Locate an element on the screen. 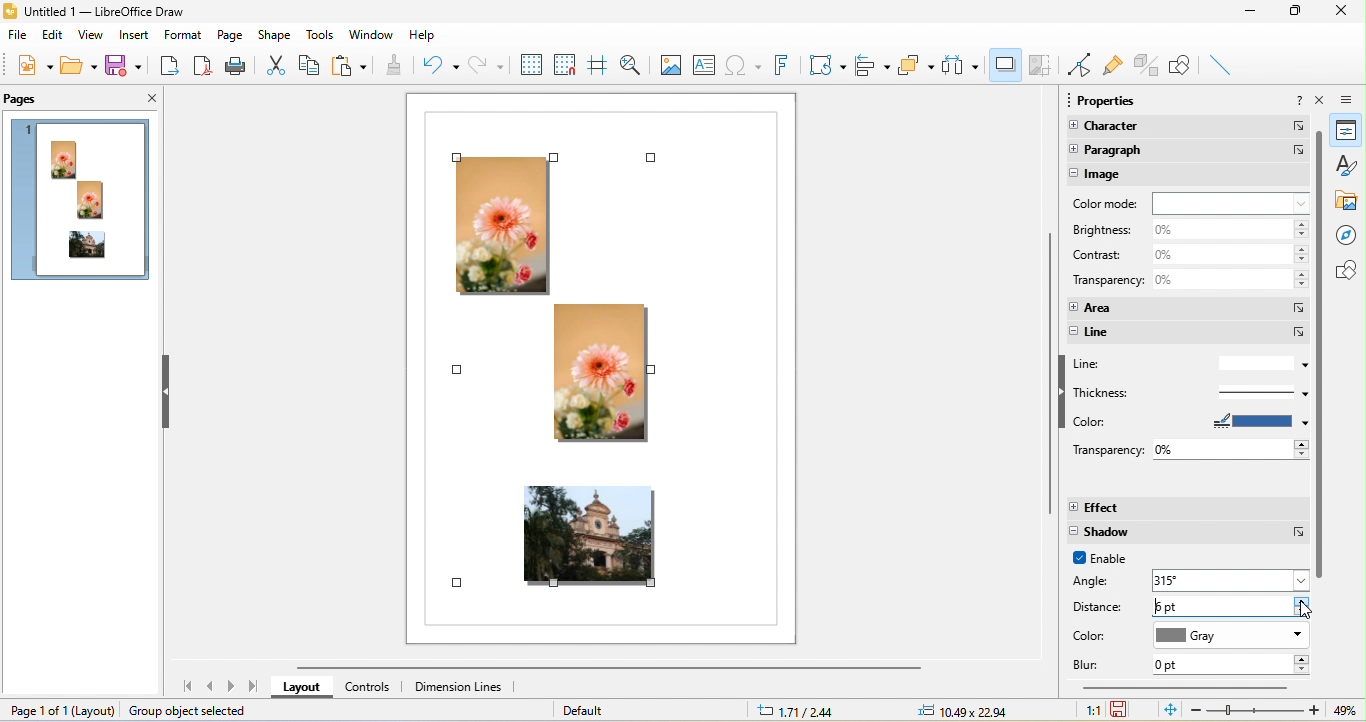 This screenshot has height=722, width=1366. save is located at coordinates (128, 67).